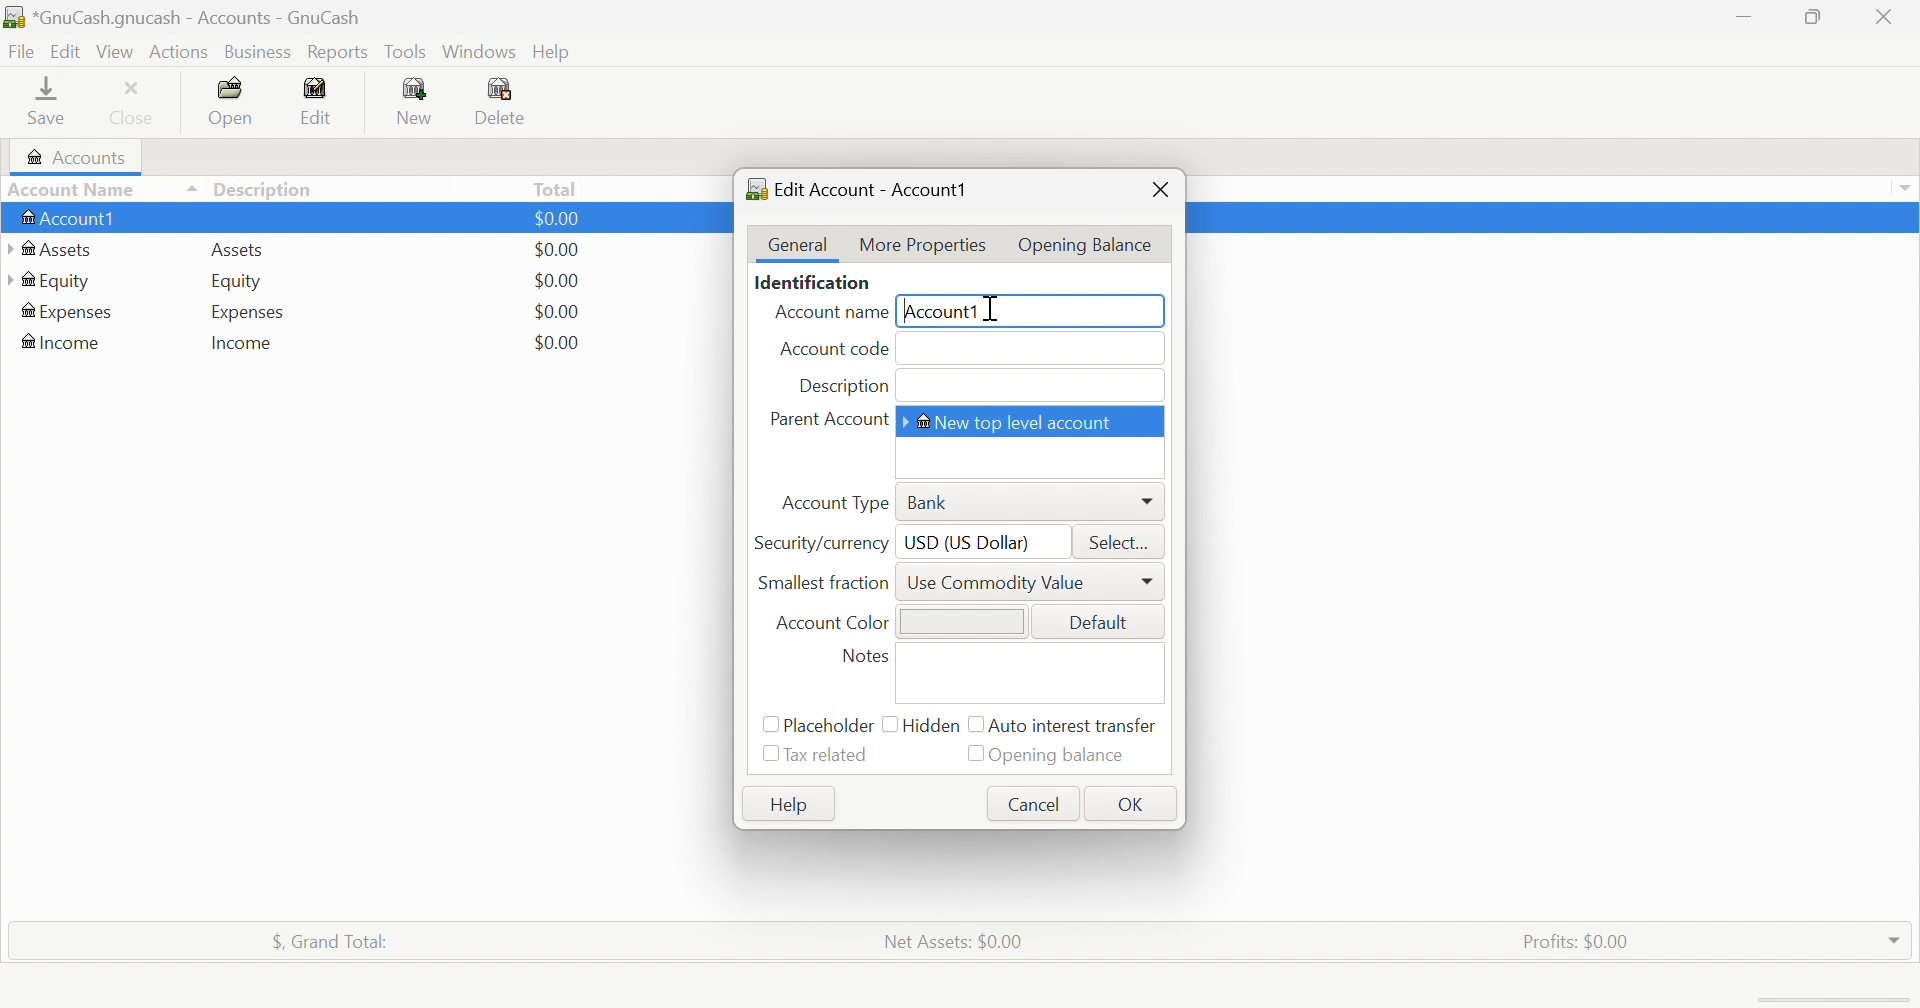 This screenshot has height=1008, width=1920. What do you see at coordinates (922, 248) in the screenshot?
I see `More Properties` at bounding box center [922, 248].